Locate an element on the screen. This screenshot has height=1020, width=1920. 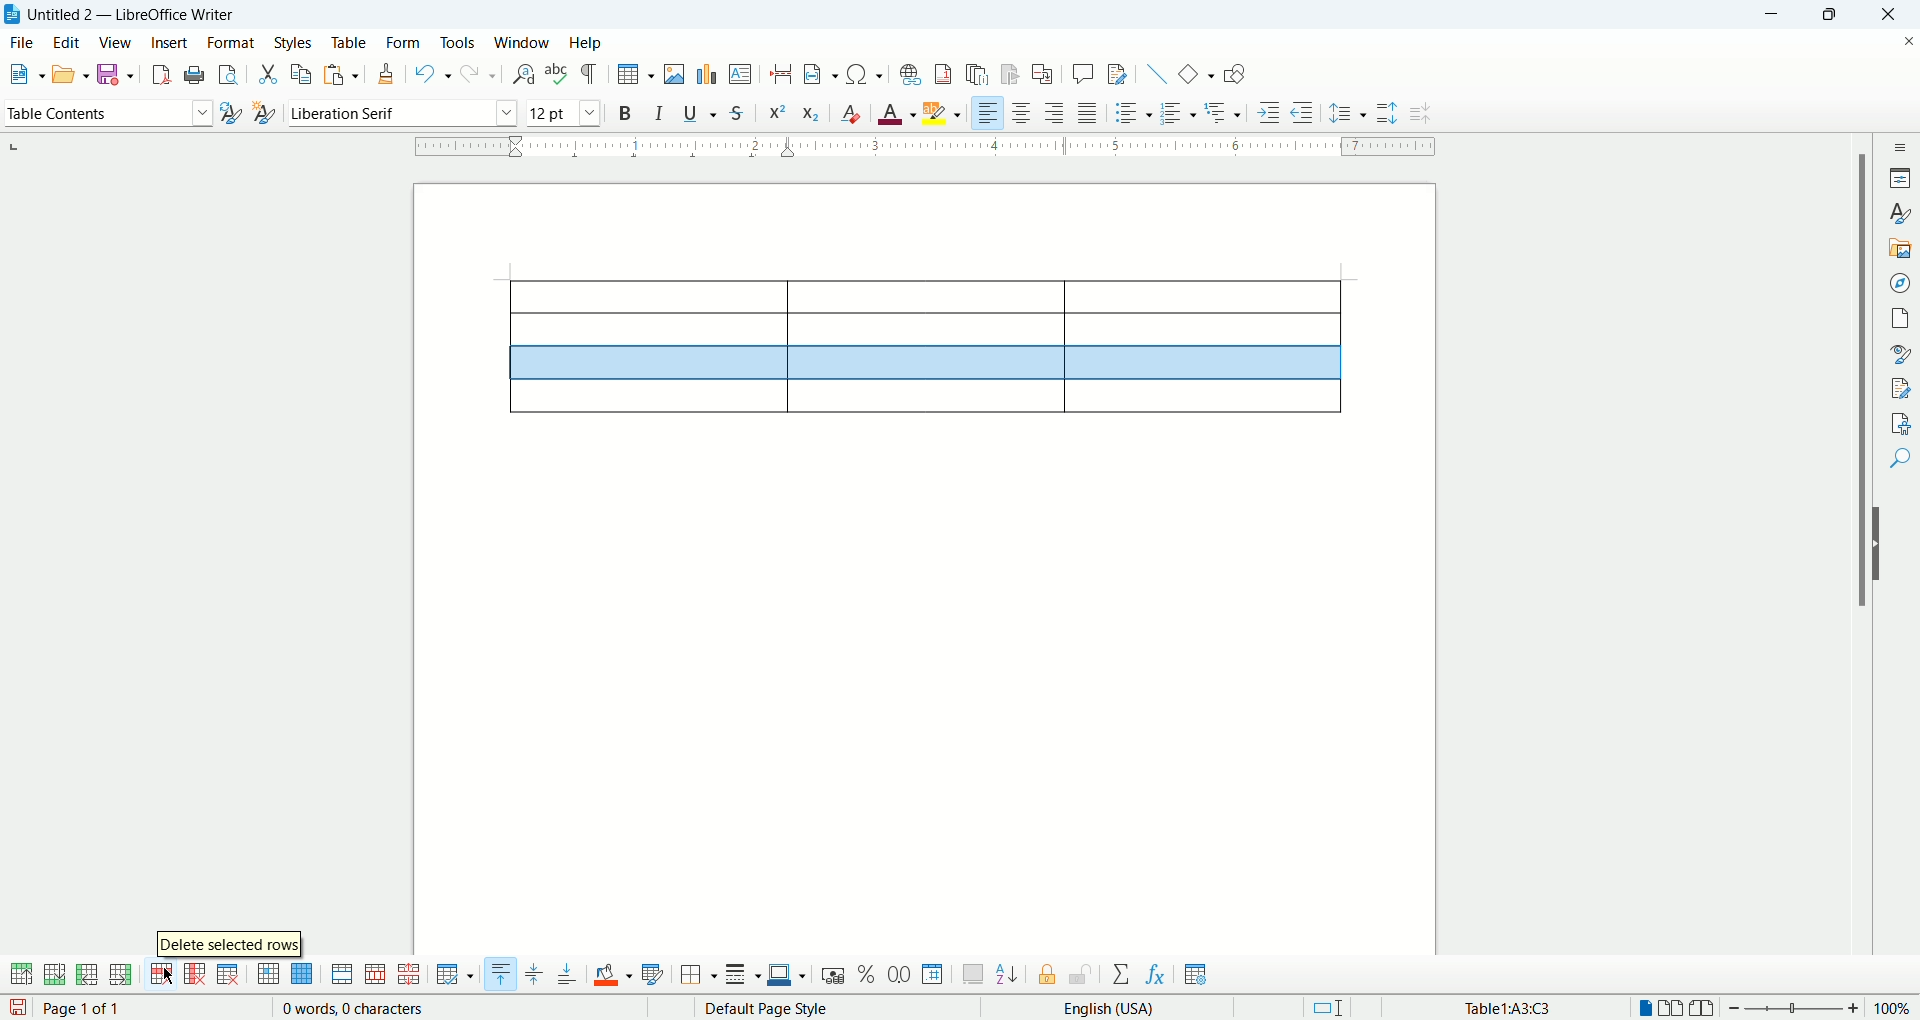
underline is located at coordinates (695, 114).